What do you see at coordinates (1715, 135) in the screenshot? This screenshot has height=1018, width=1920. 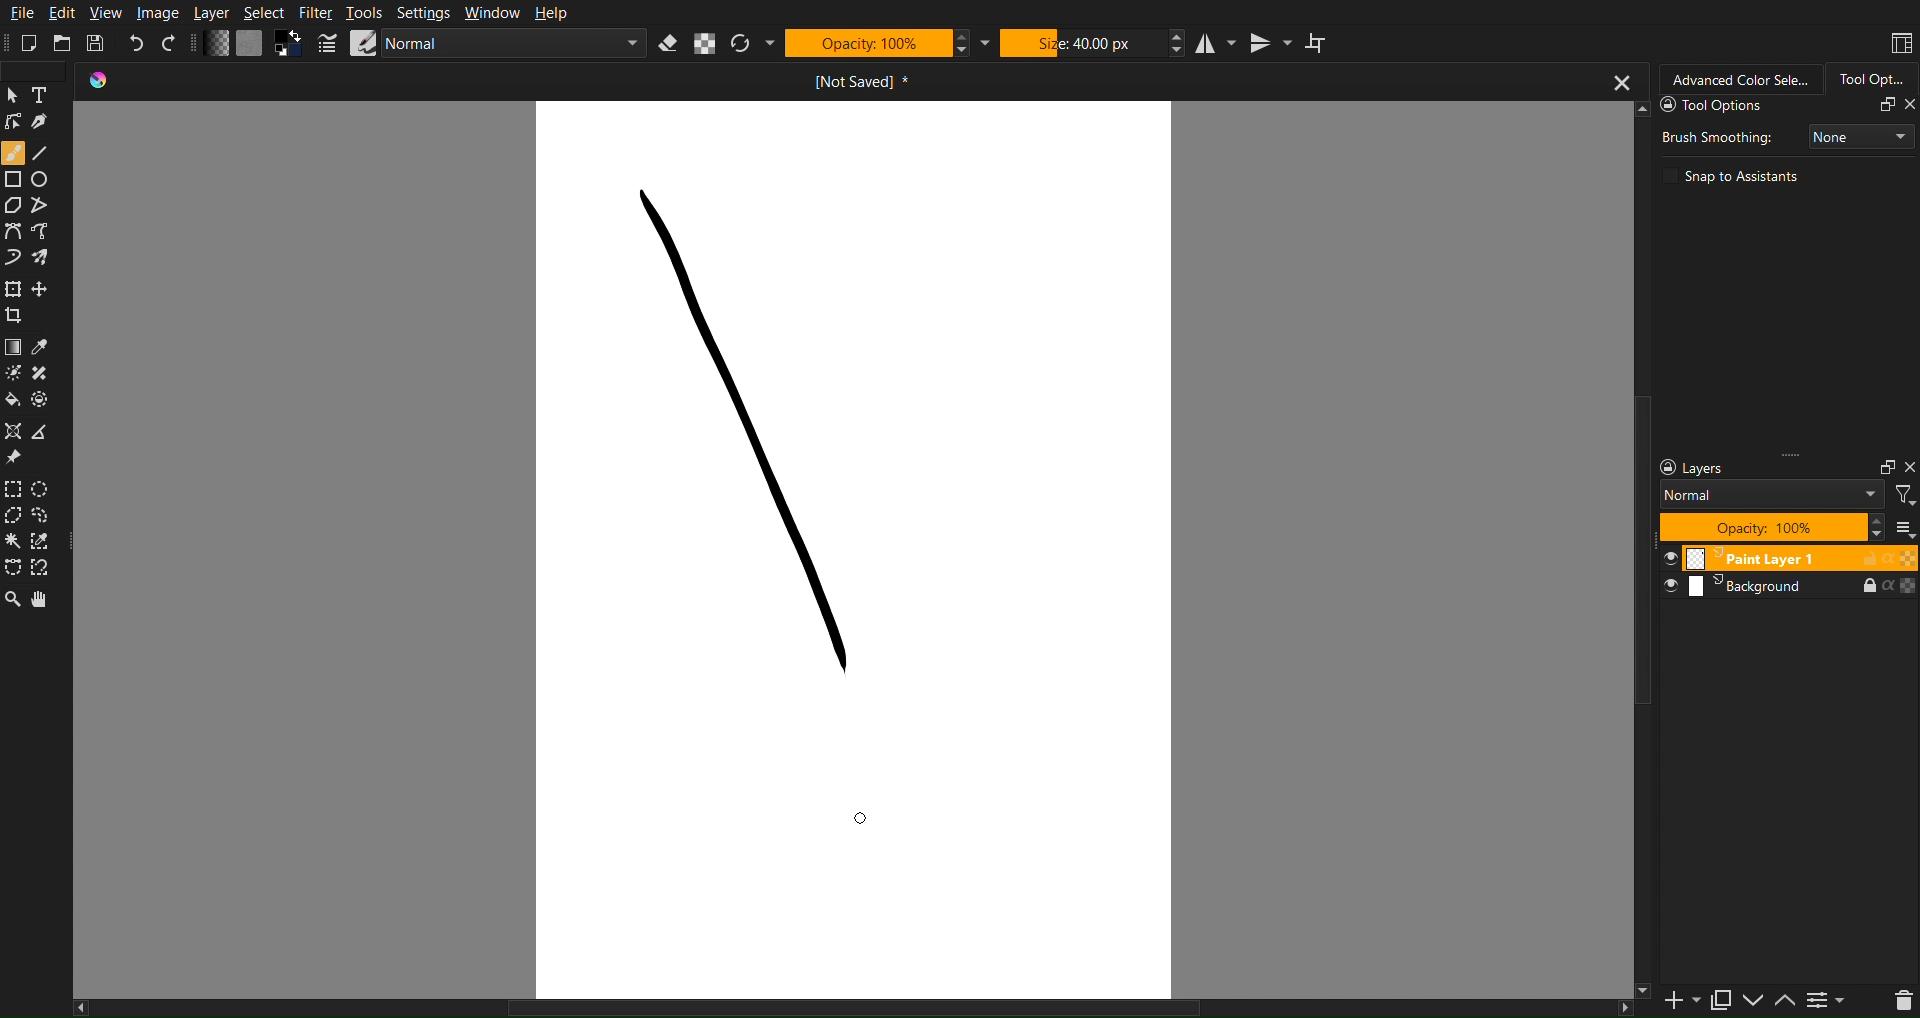 I see `Brush Smoothing` at bounding box center [1715, 135].